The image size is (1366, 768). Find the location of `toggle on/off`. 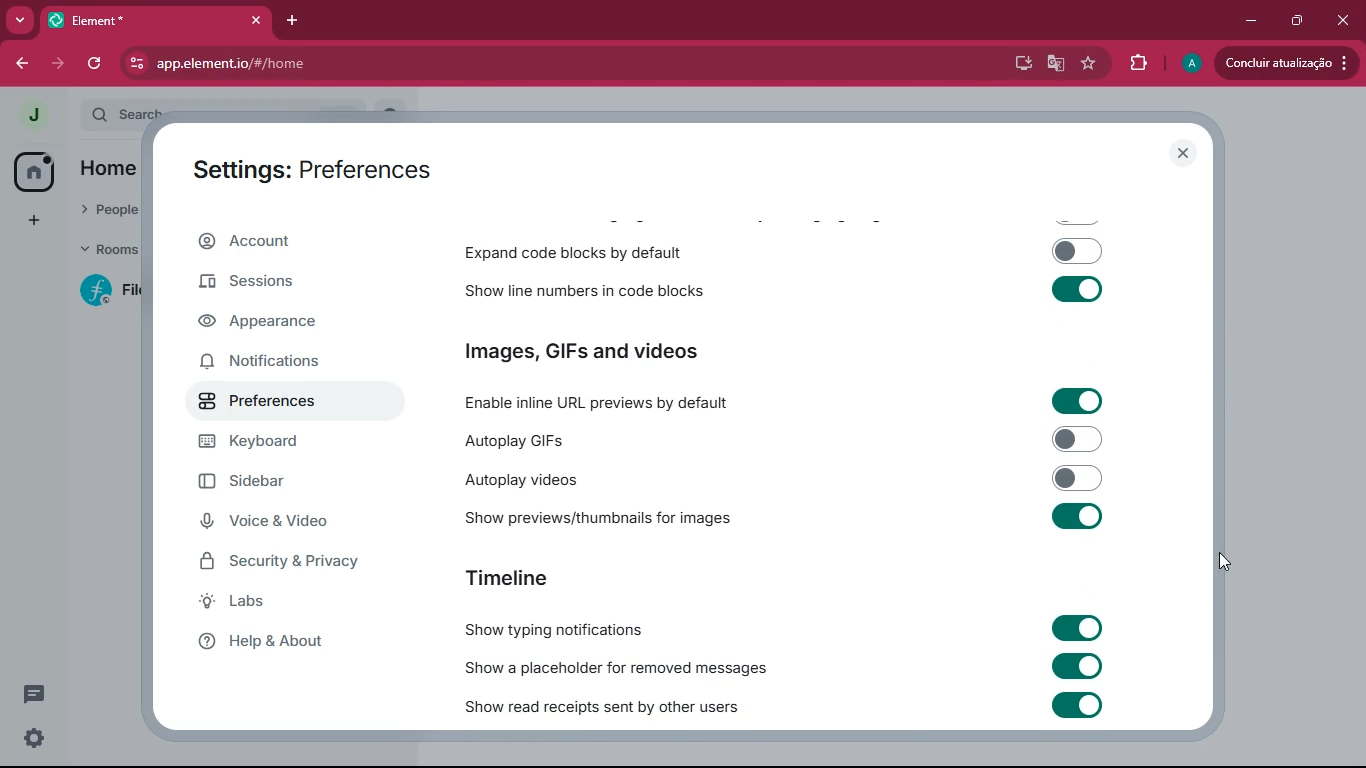

toggle on/off is located at coordinates (1078, 400).